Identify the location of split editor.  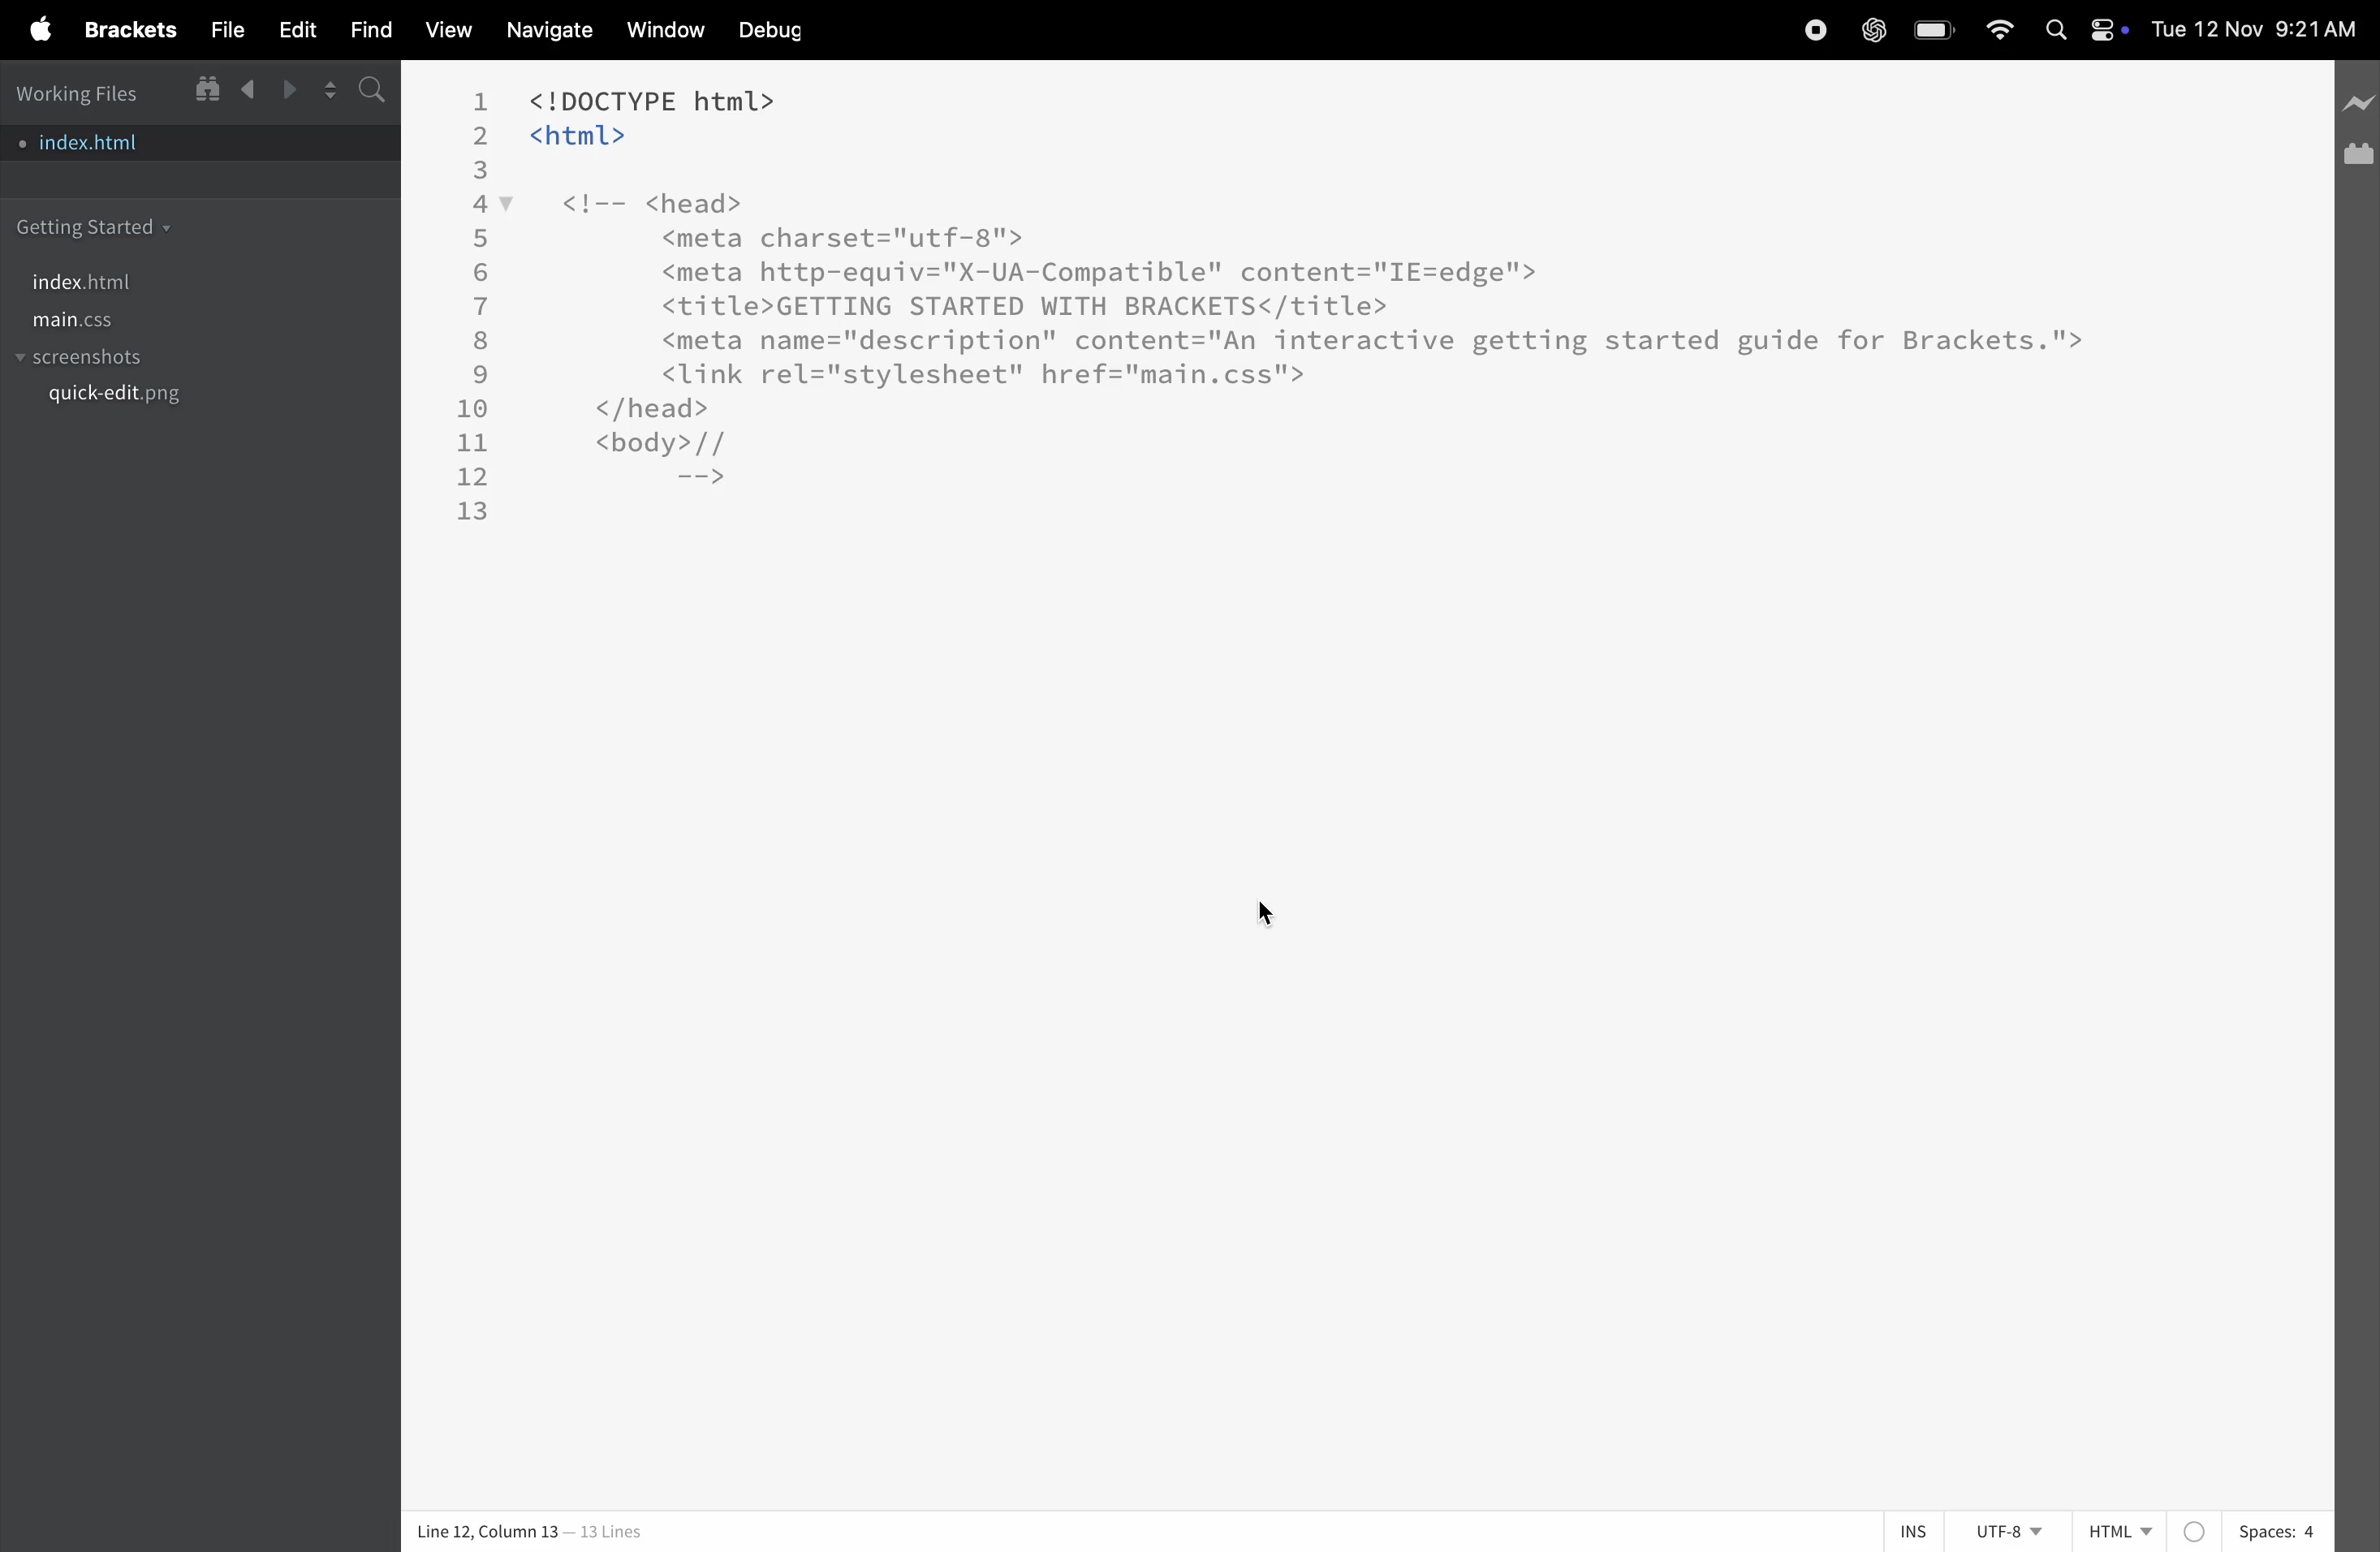
(326, 90).